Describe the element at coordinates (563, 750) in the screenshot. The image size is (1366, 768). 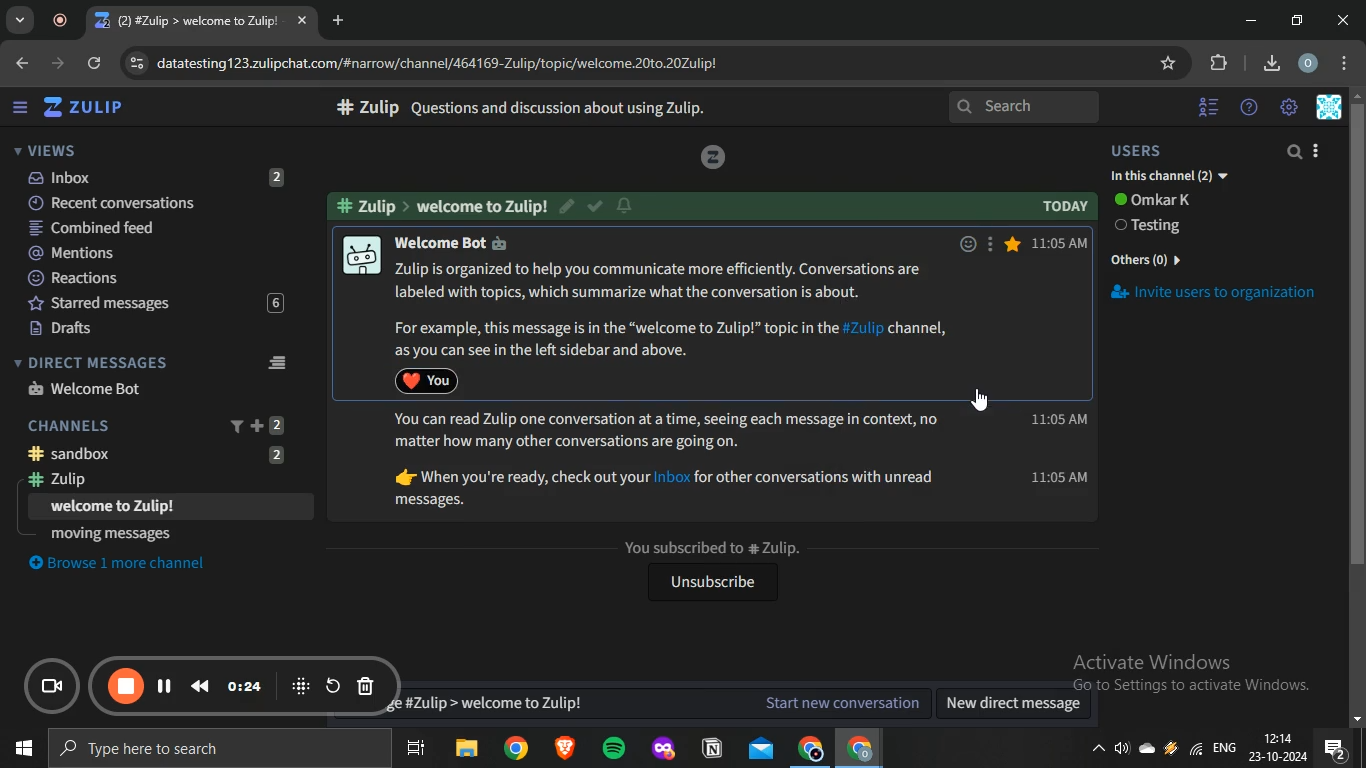
I see `brave` at that location.